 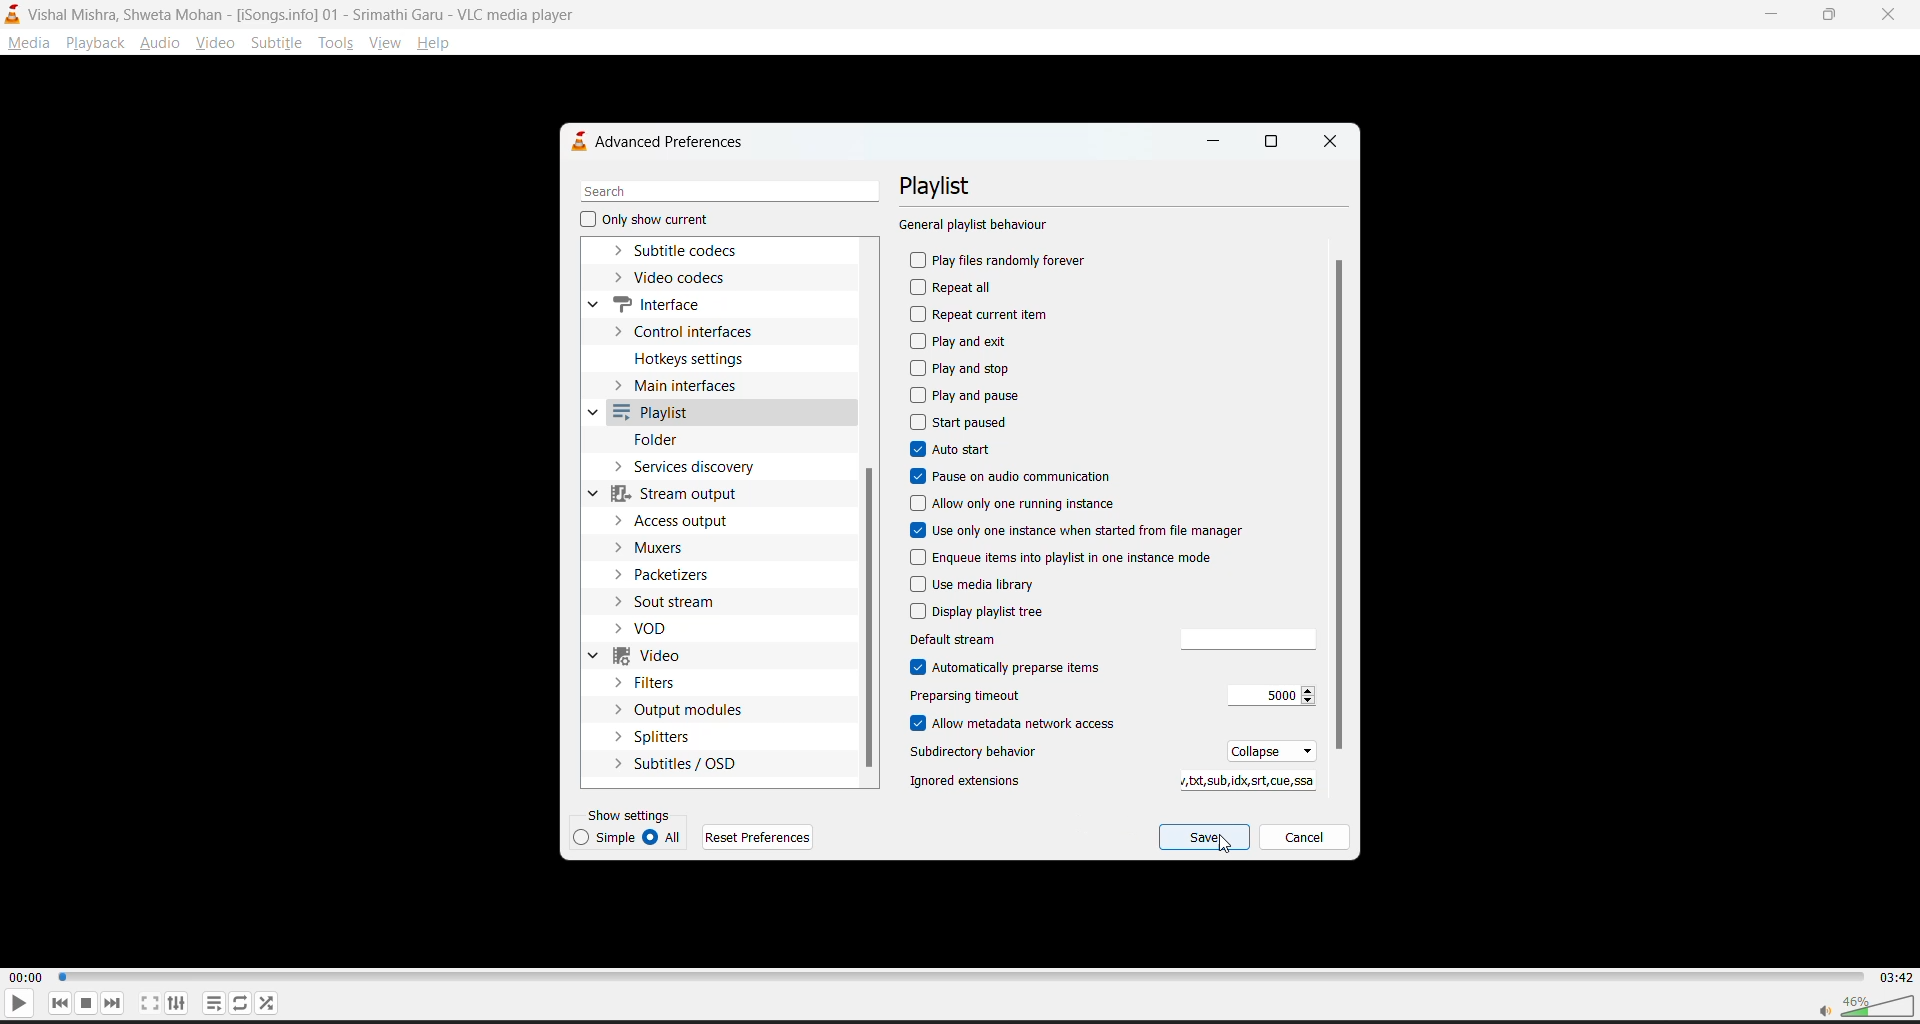 What do you see at coordinates (657, 737) in the screenshot?
I see `splitters` at bounding box center [657, 737].